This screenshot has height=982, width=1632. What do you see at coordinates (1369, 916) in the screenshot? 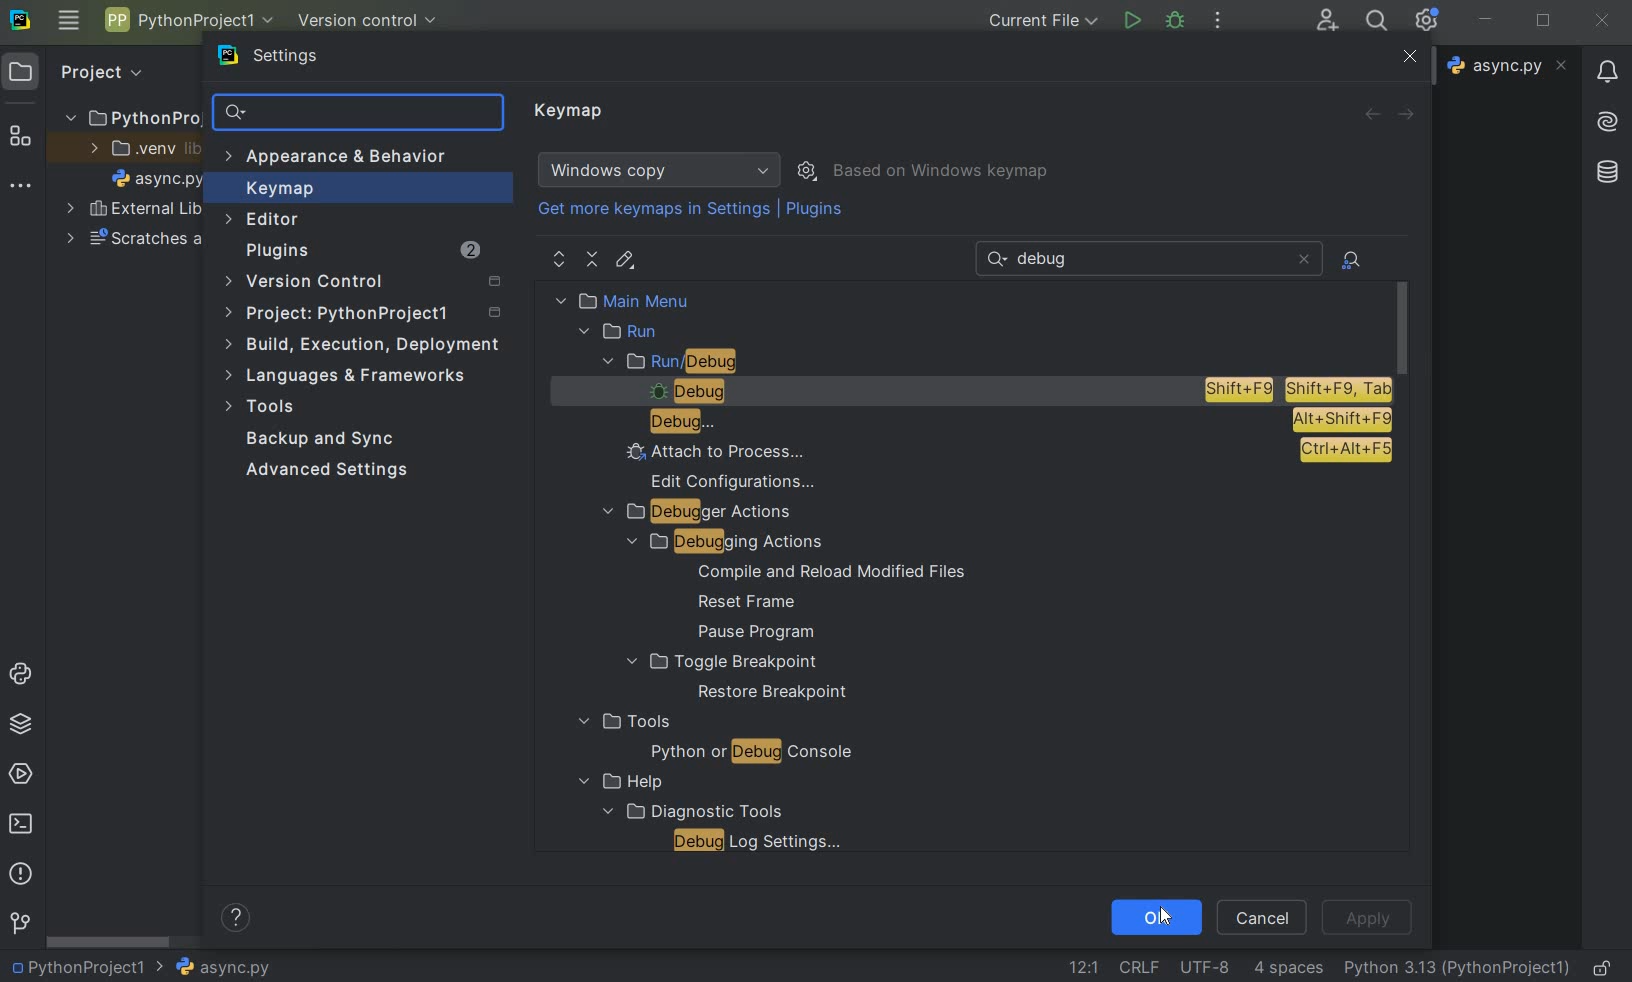
I see `apply` at bounding box center [1369, 916].